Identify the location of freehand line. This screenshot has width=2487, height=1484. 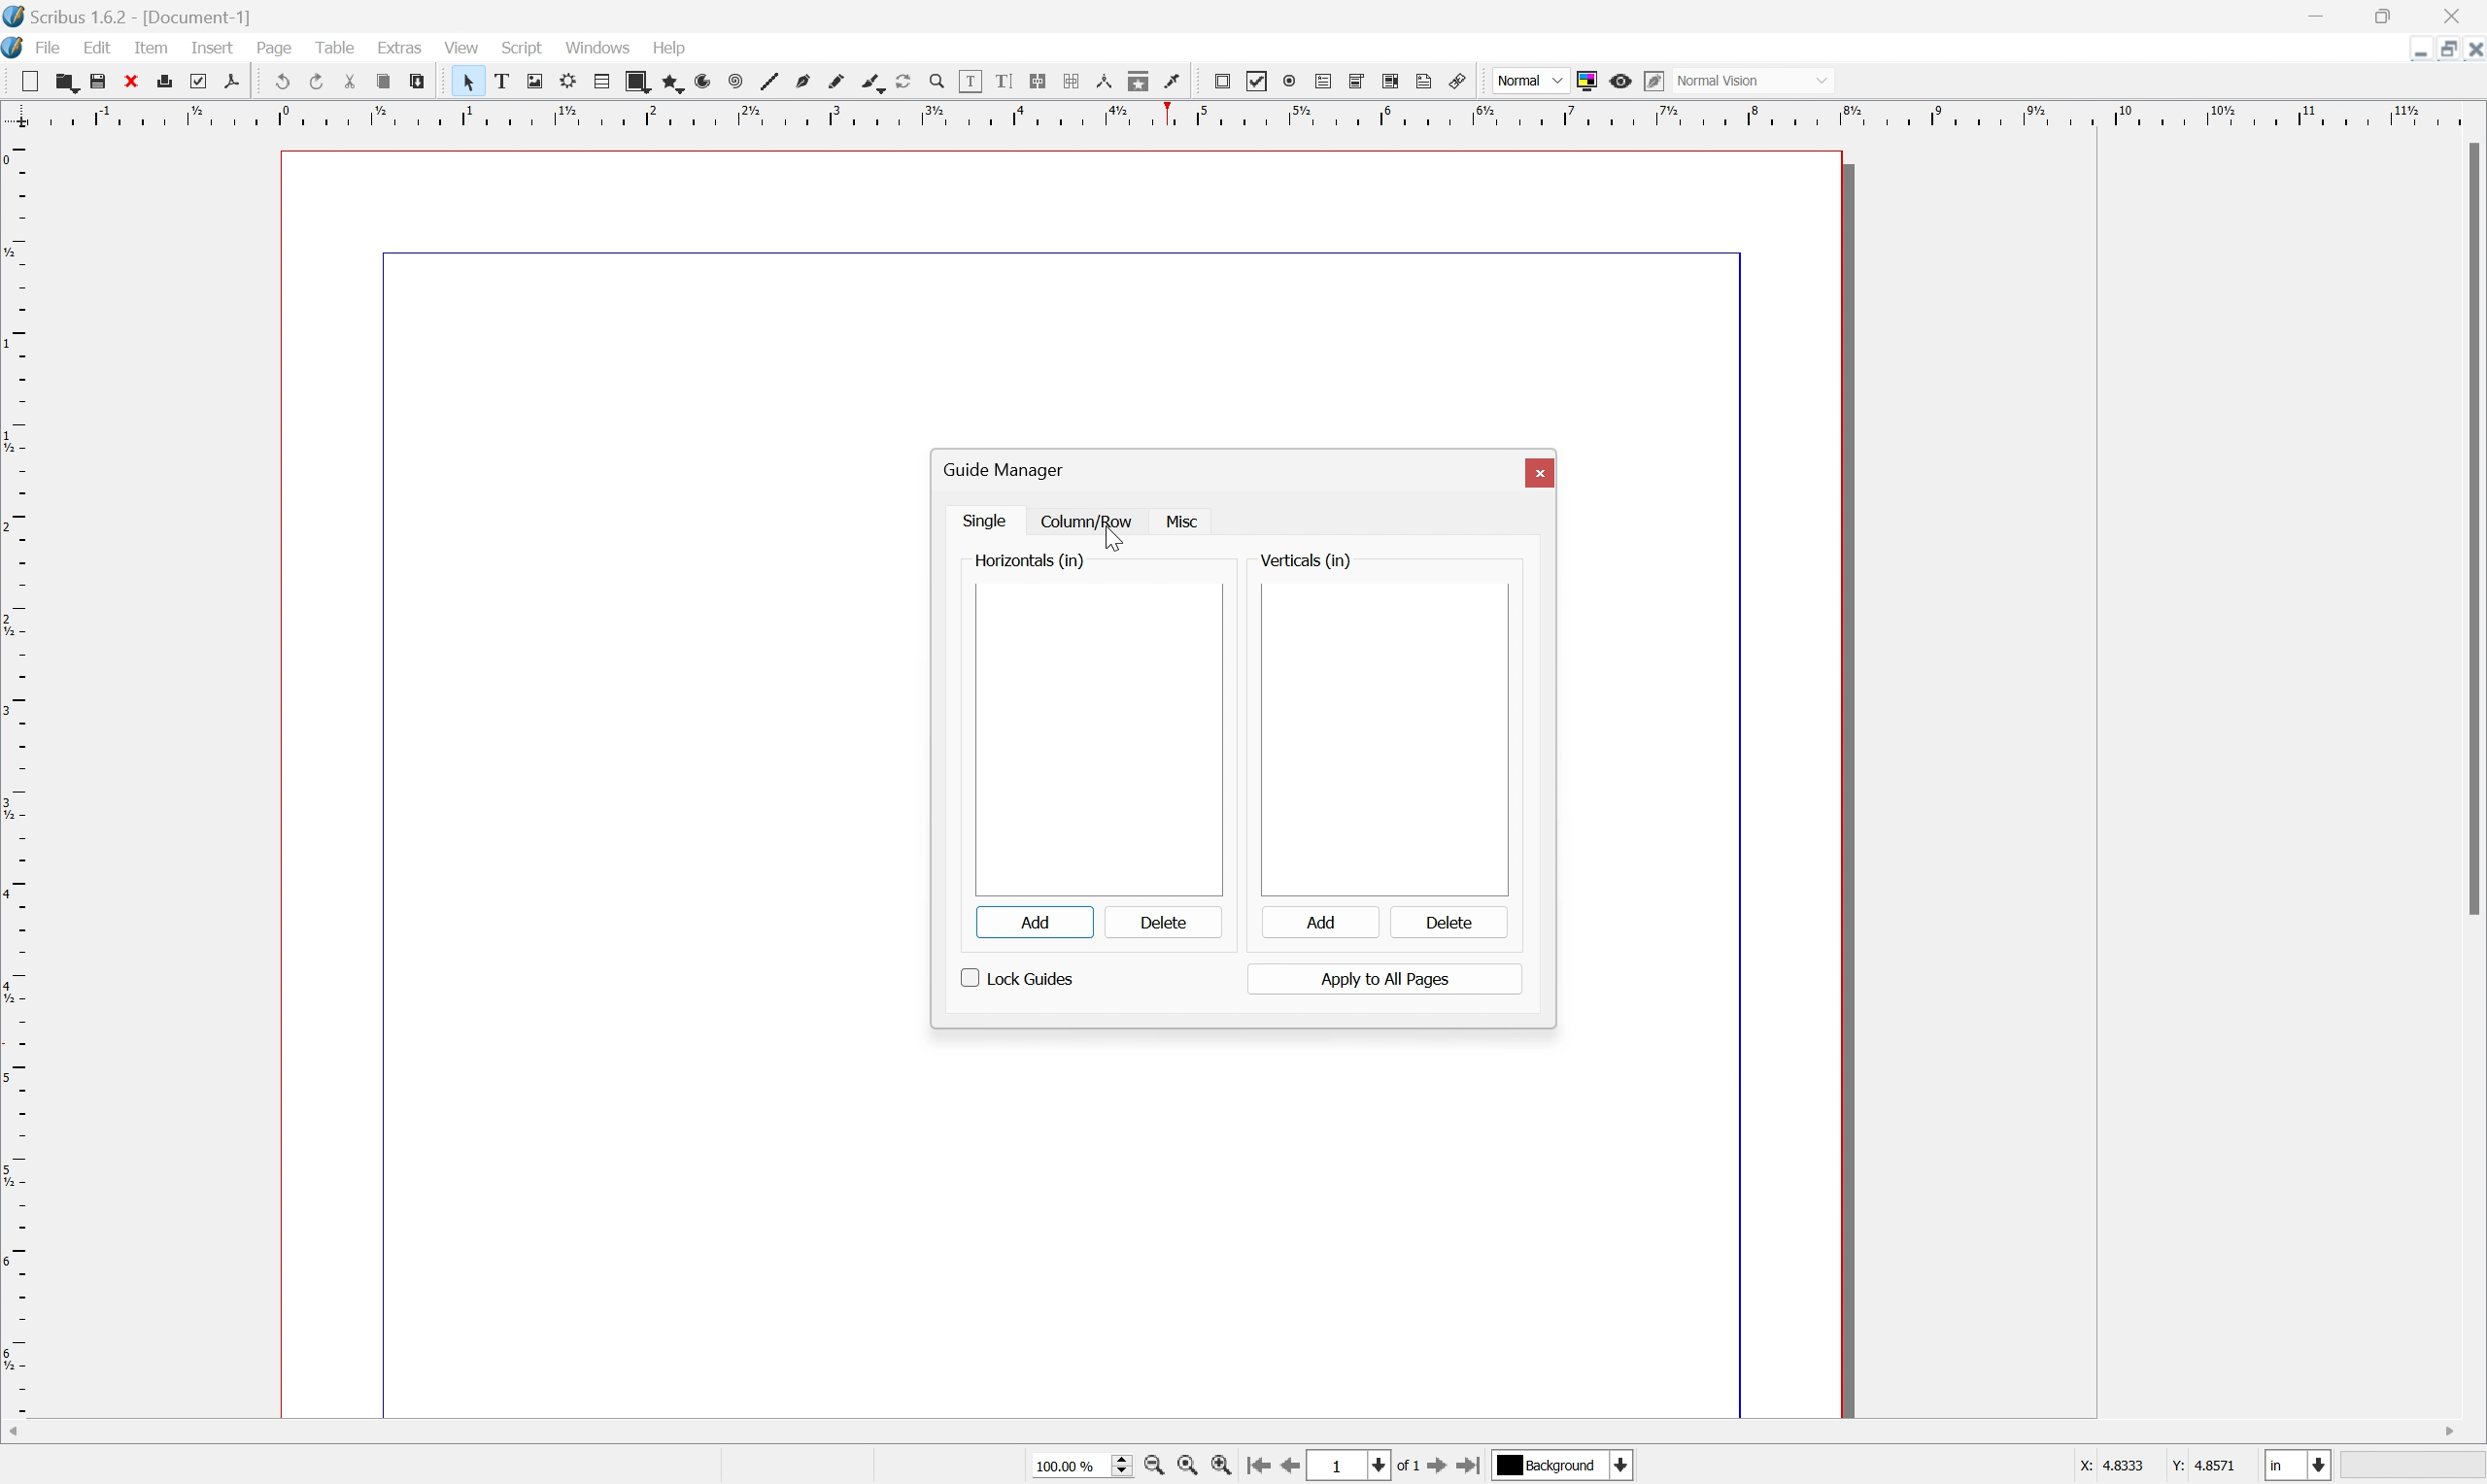
(837, 83).